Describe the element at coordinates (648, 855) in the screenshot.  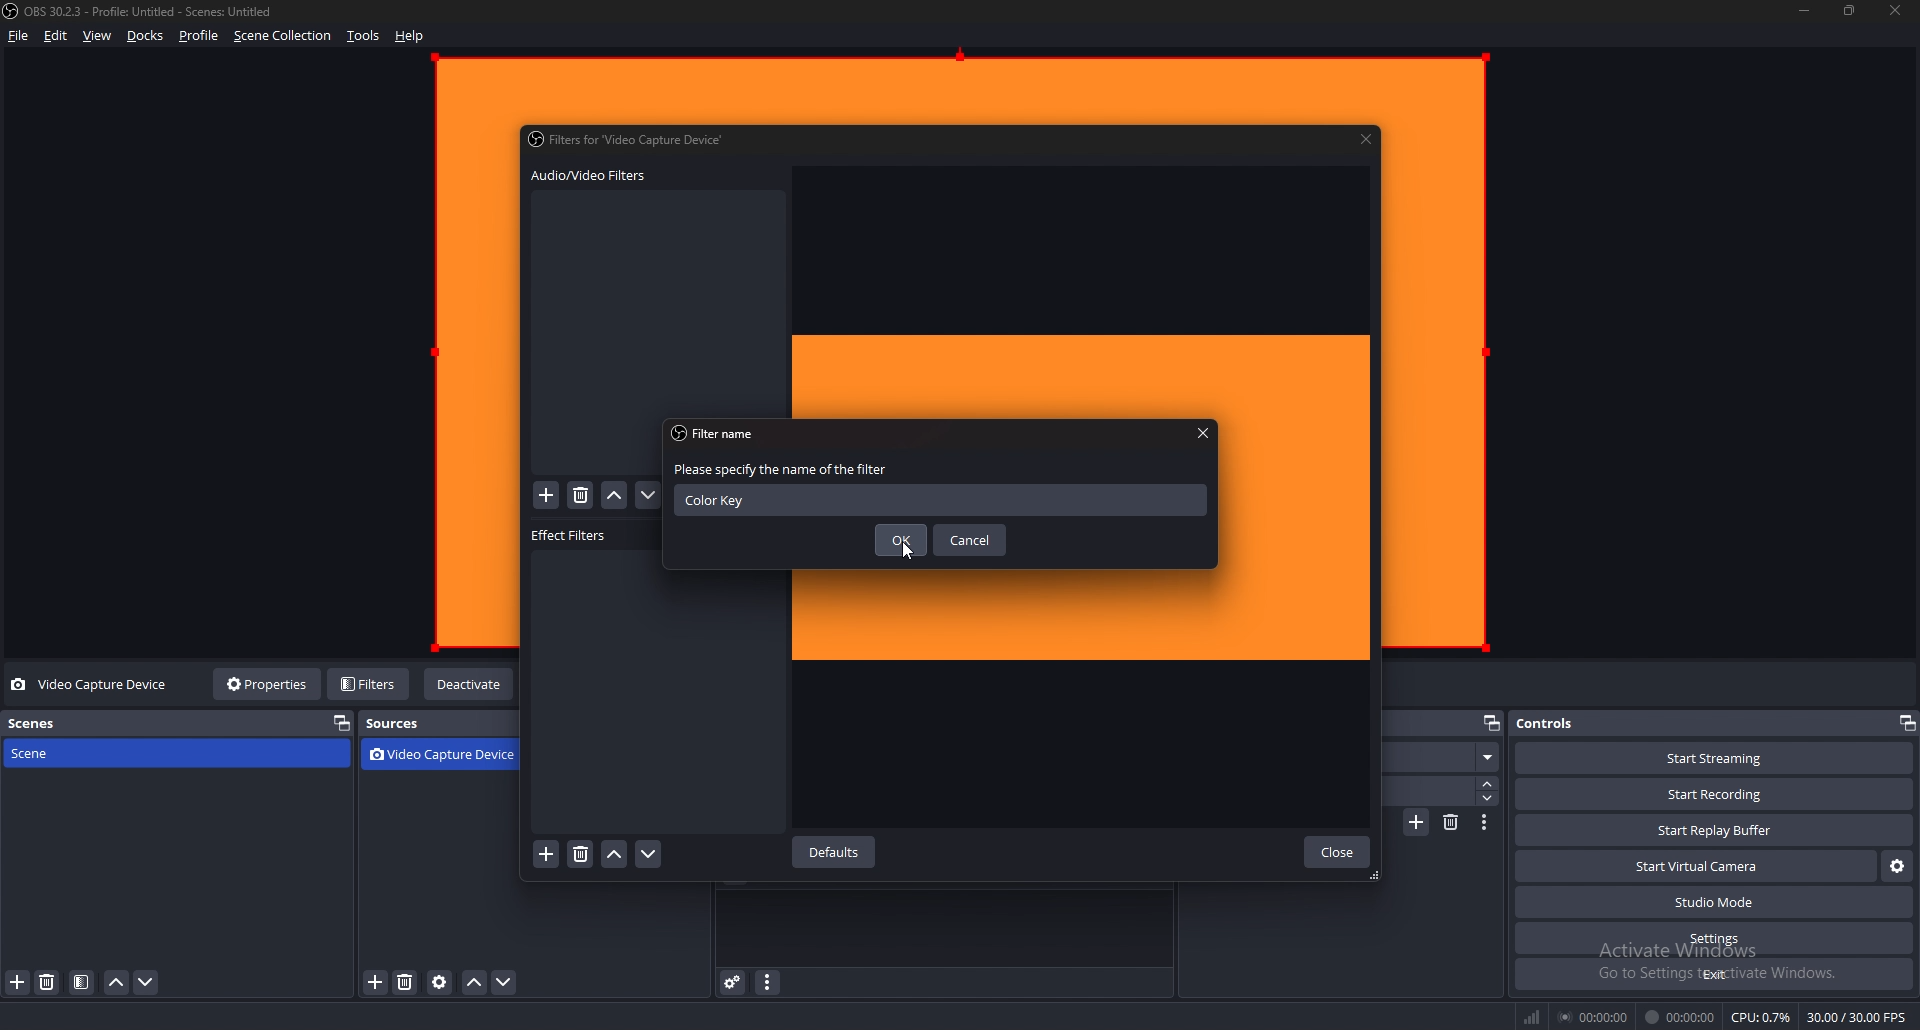
I see `move filter down` at that location.